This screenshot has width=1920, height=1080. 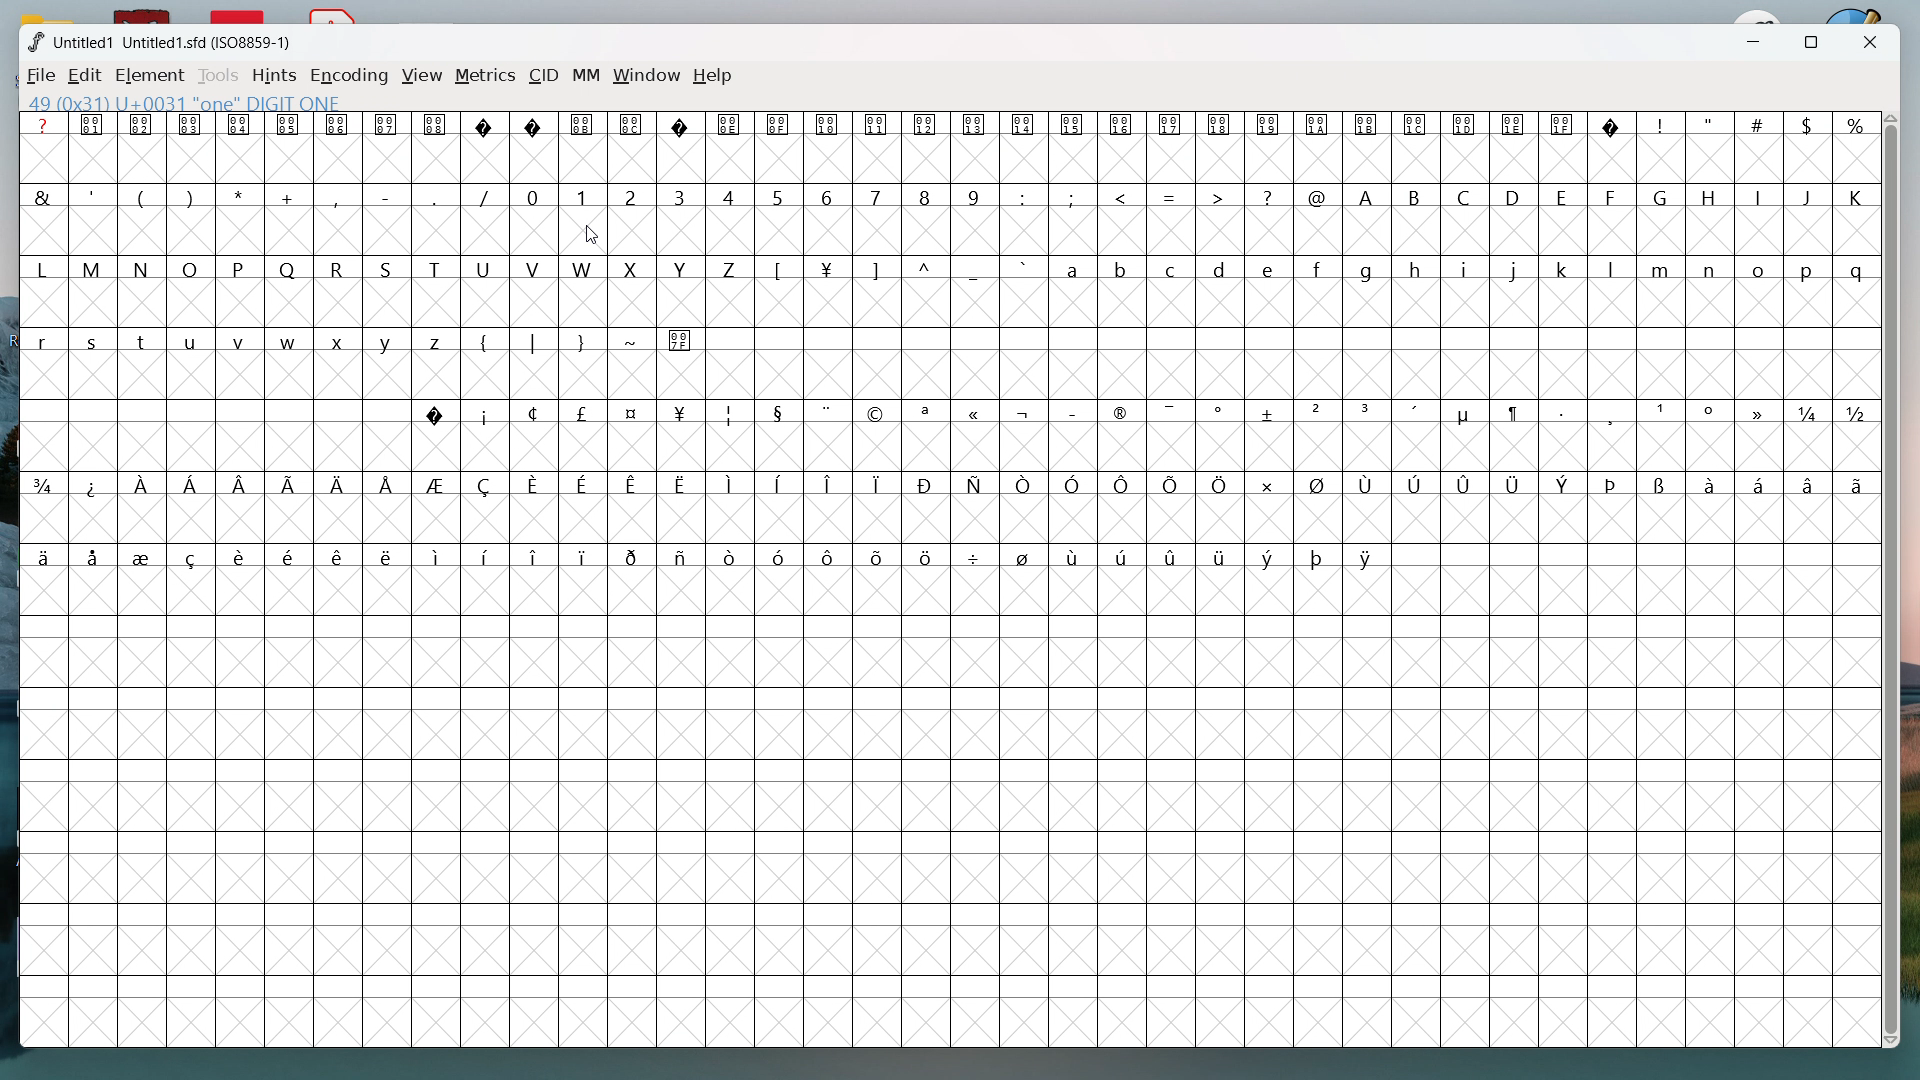 What do you see at coordinates (349, 77) in the screenshot?
I see `encoding` at bounding box center [349, 77].